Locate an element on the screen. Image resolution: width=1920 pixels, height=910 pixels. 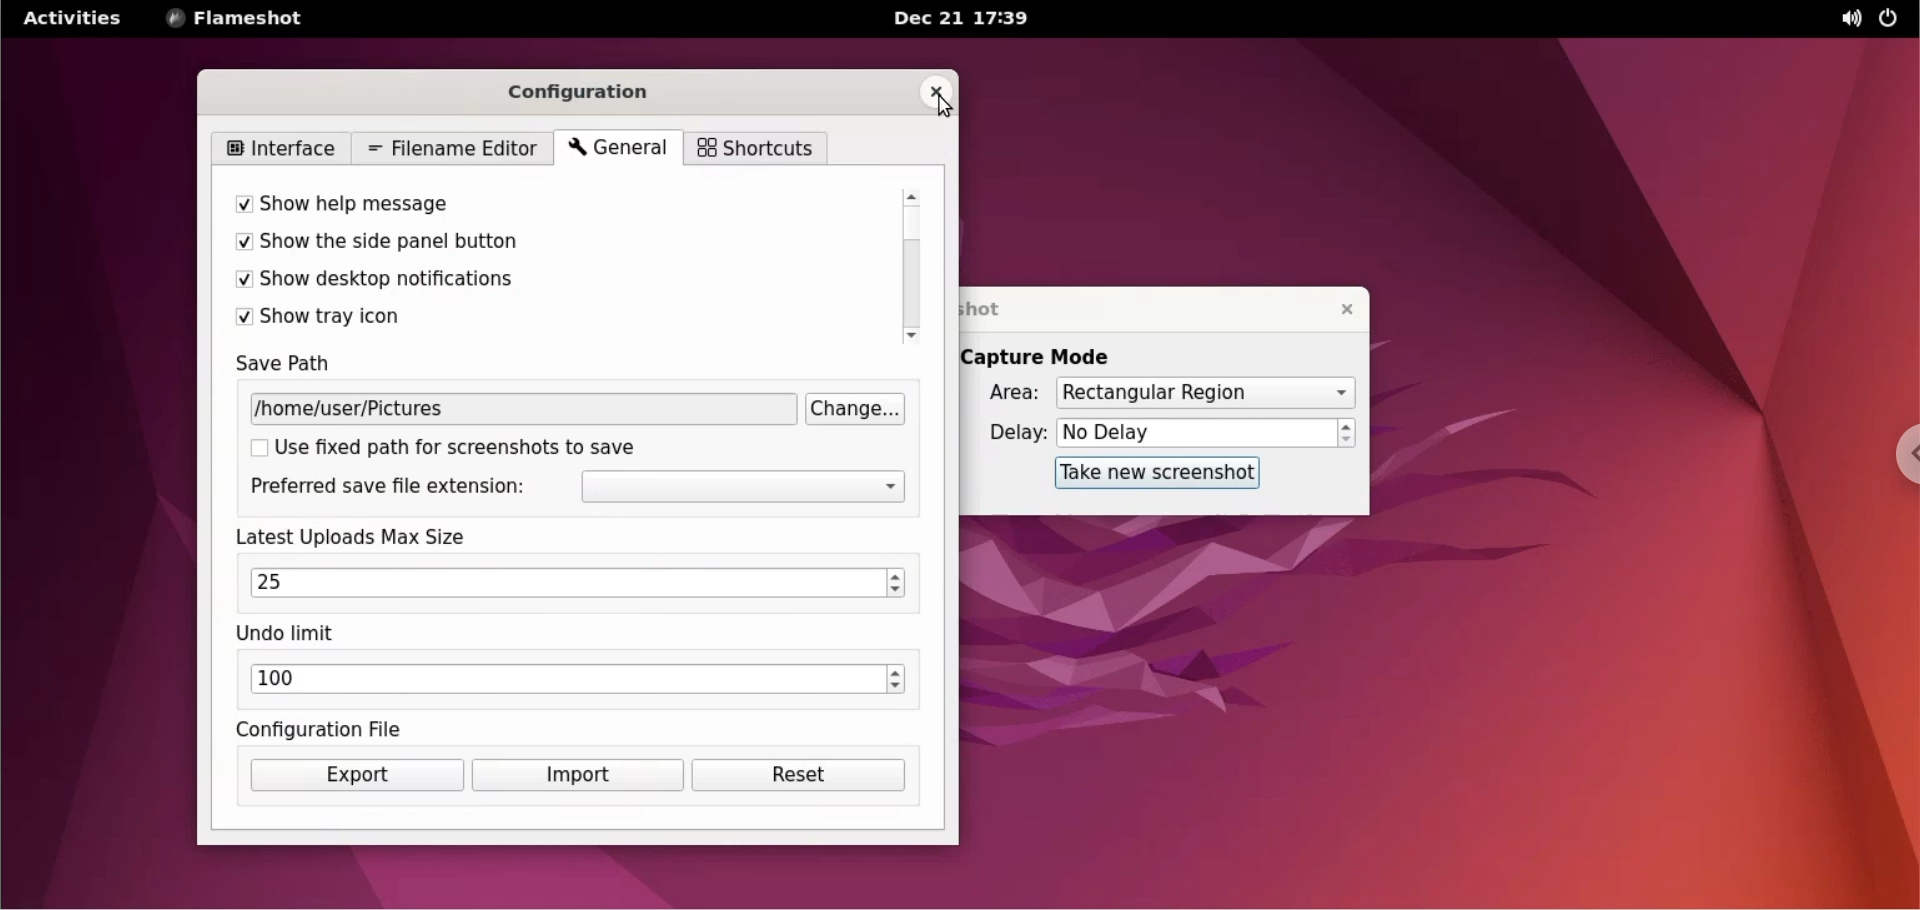
undo limit is located at coordinates (290, 635).